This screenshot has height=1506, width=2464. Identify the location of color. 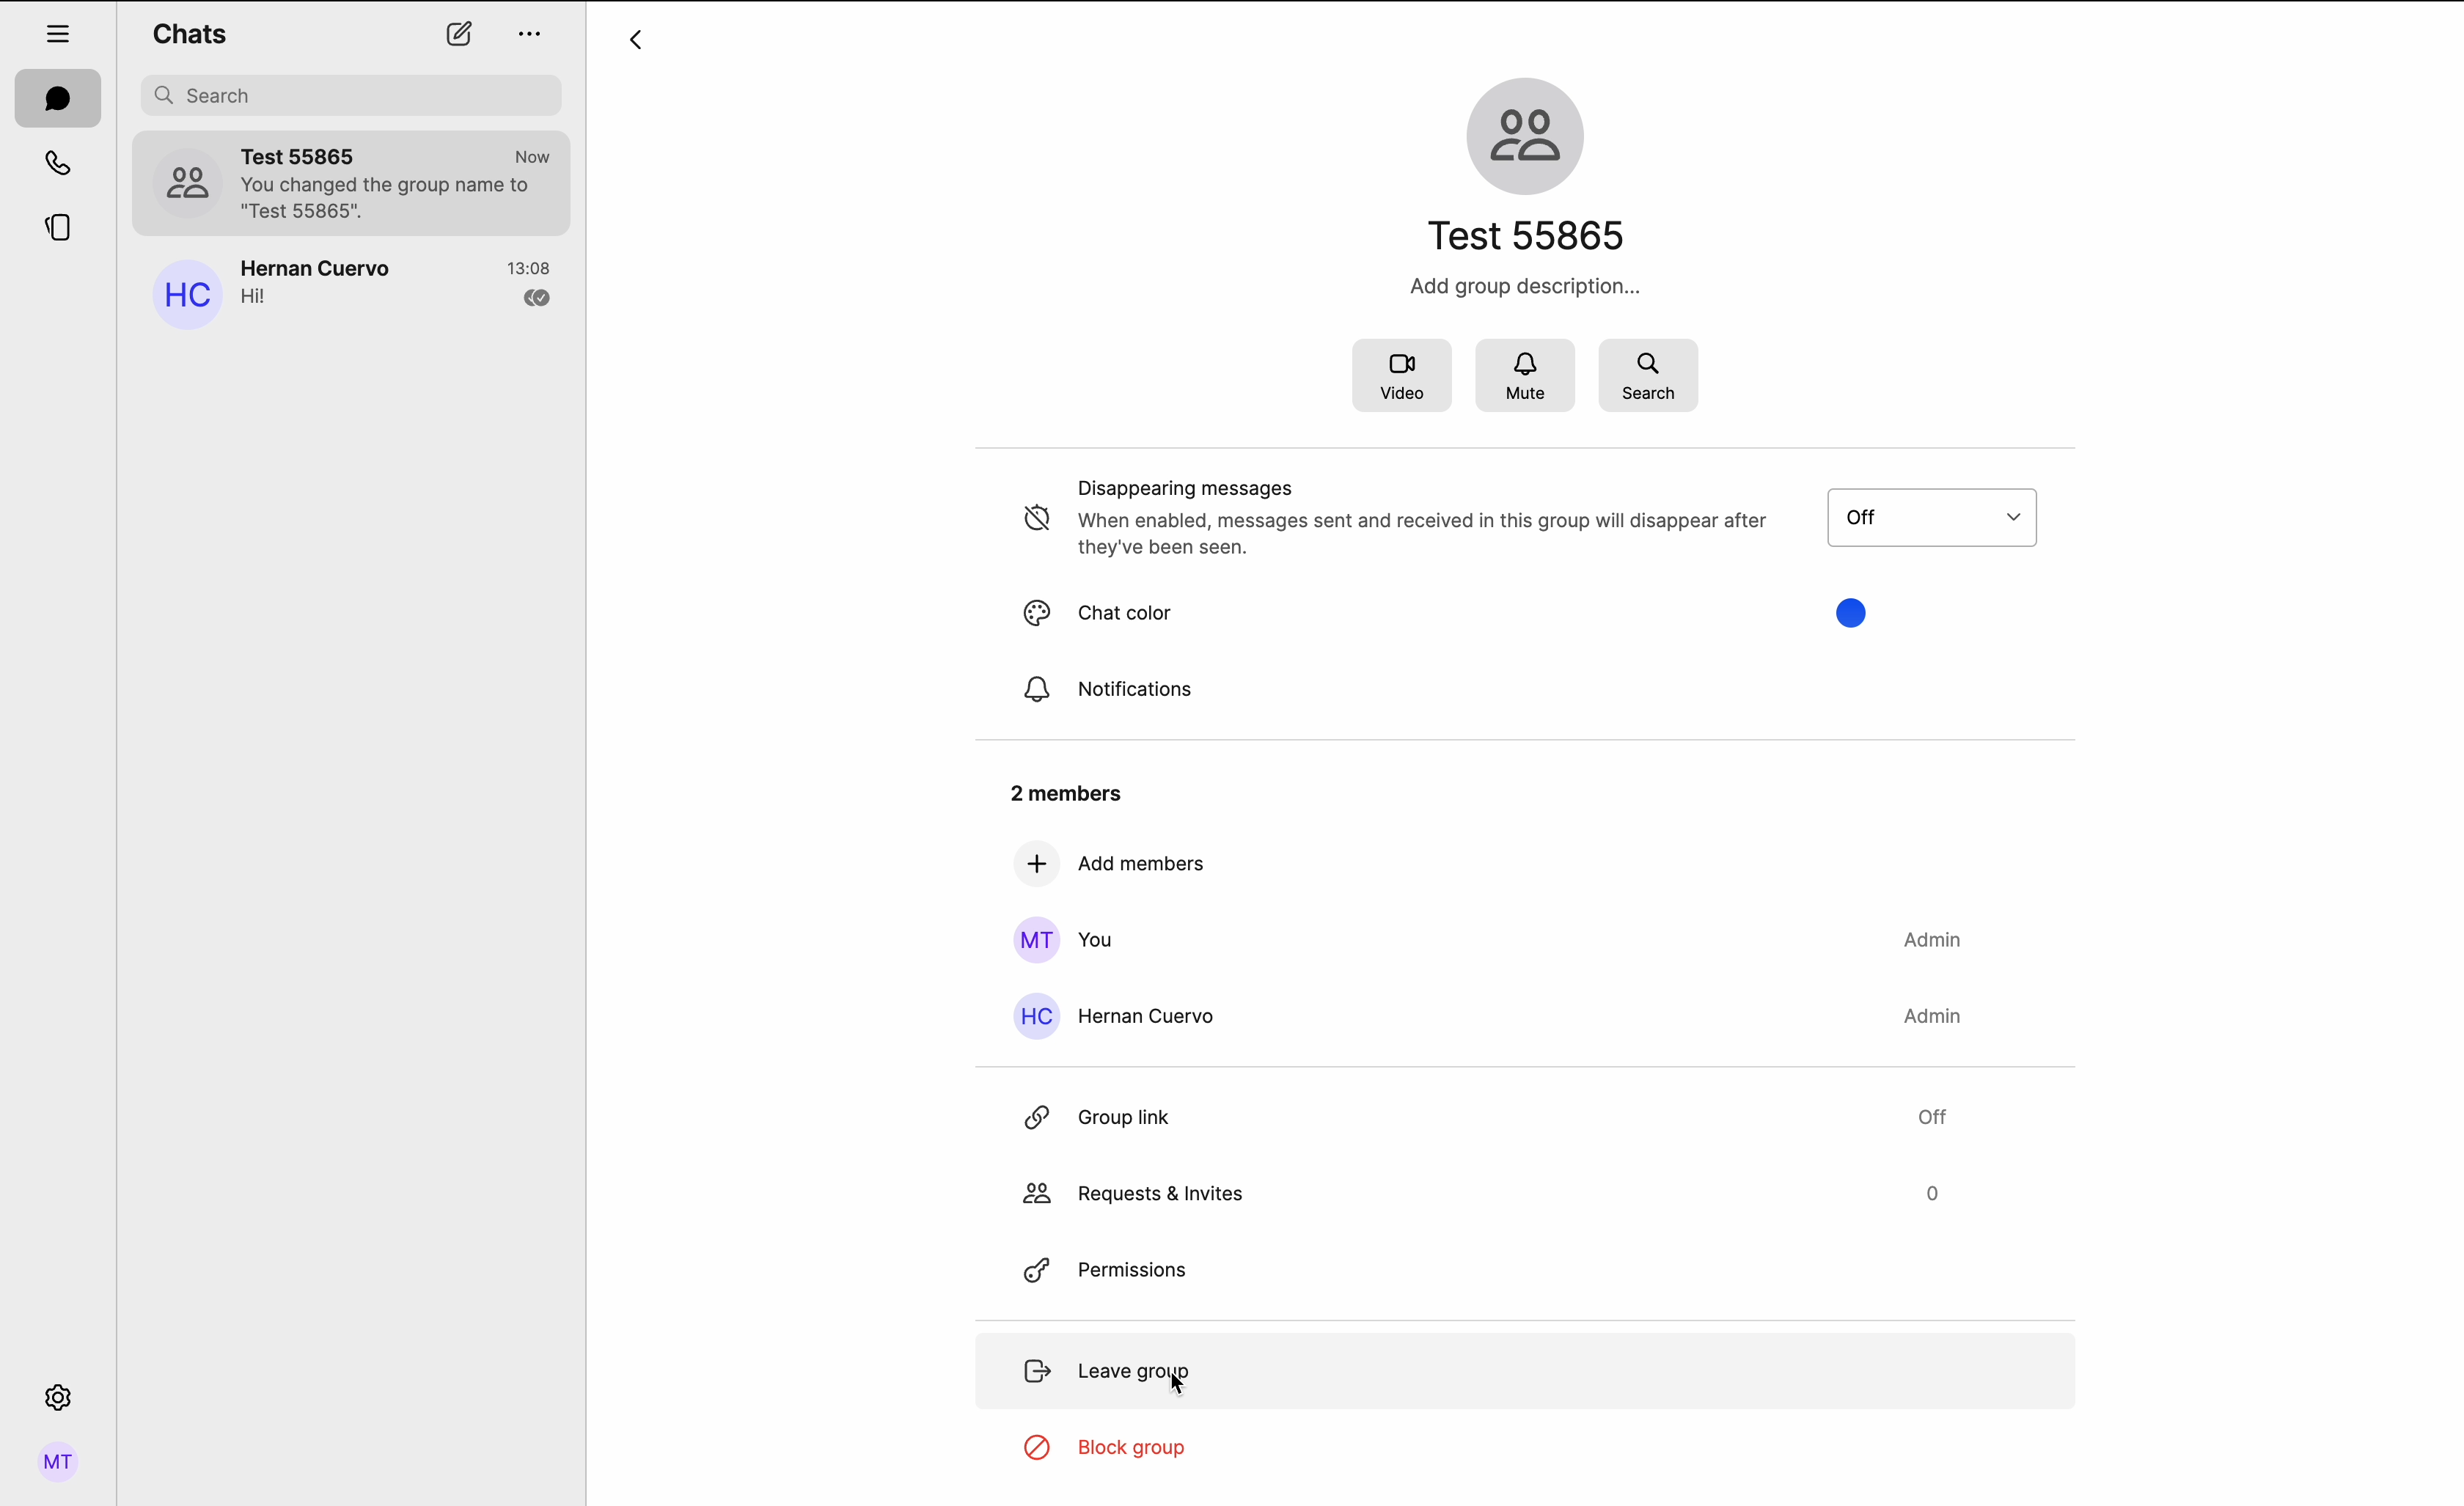
(1846, 611).